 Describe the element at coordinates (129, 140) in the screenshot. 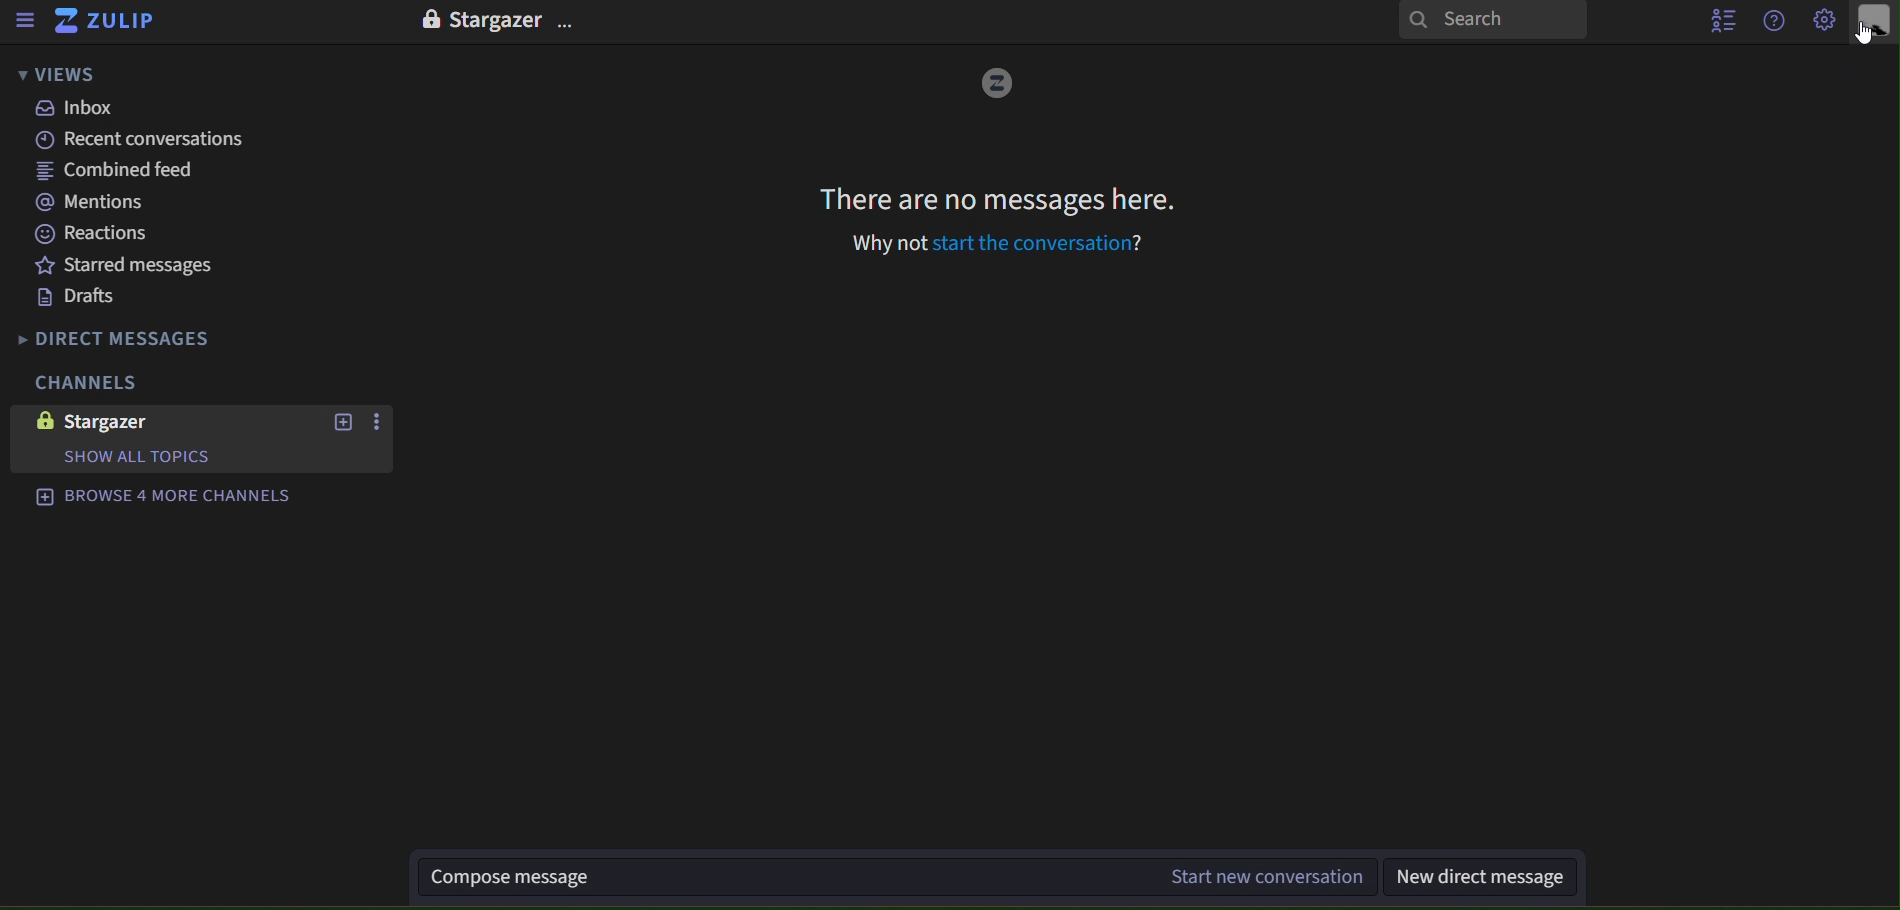

I see `recent canversations` at that location.